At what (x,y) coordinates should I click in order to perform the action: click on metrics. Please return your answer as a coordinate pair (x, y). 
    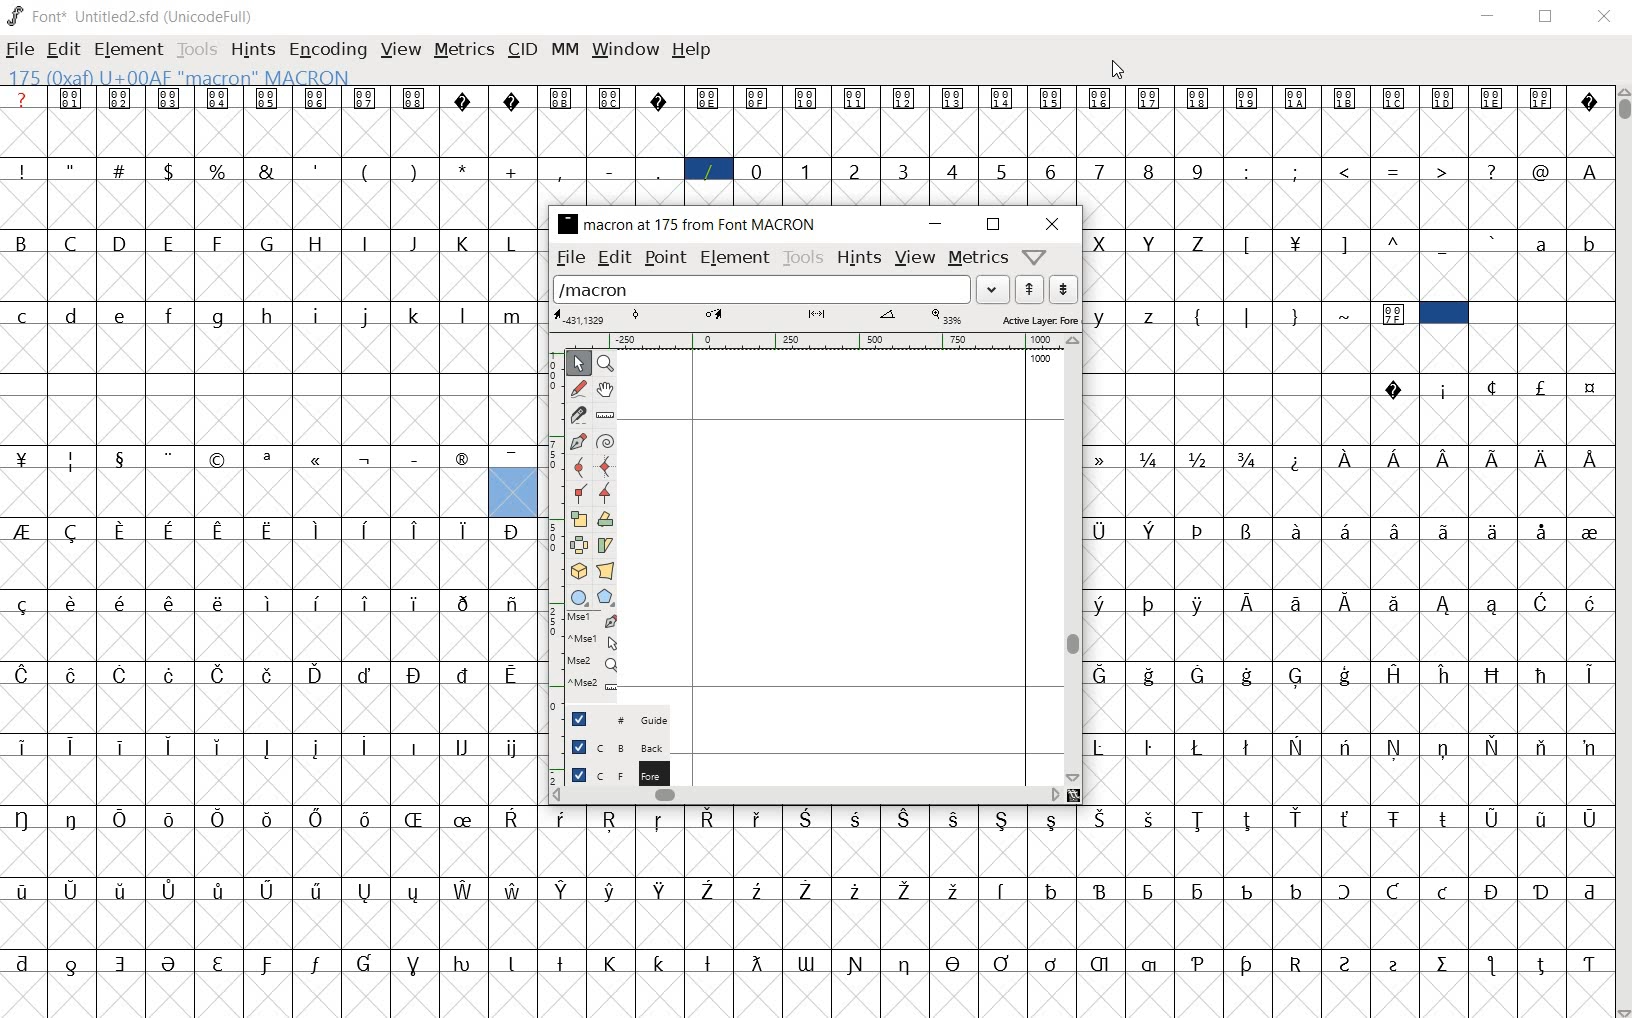
    Looking at the image, I should click on (977, 258).